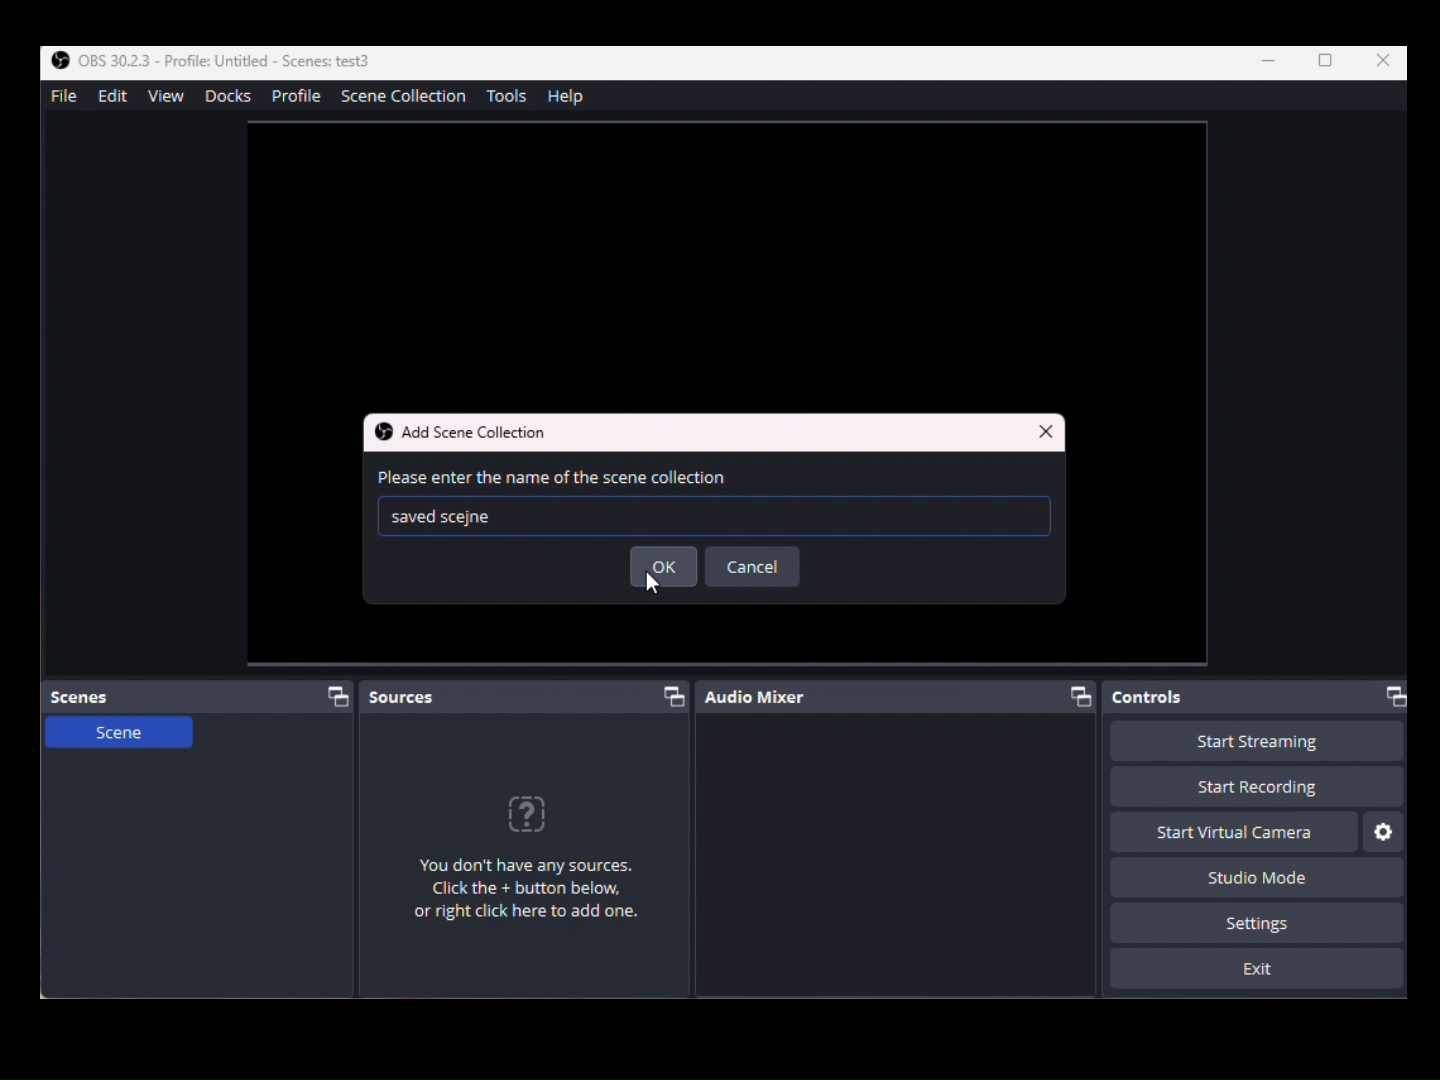 This screenshot has width=1440, height=1080. What do you see at coordinates (527, 694) in the screenshot?
I see `Scources` at bounding box center [527, 694].